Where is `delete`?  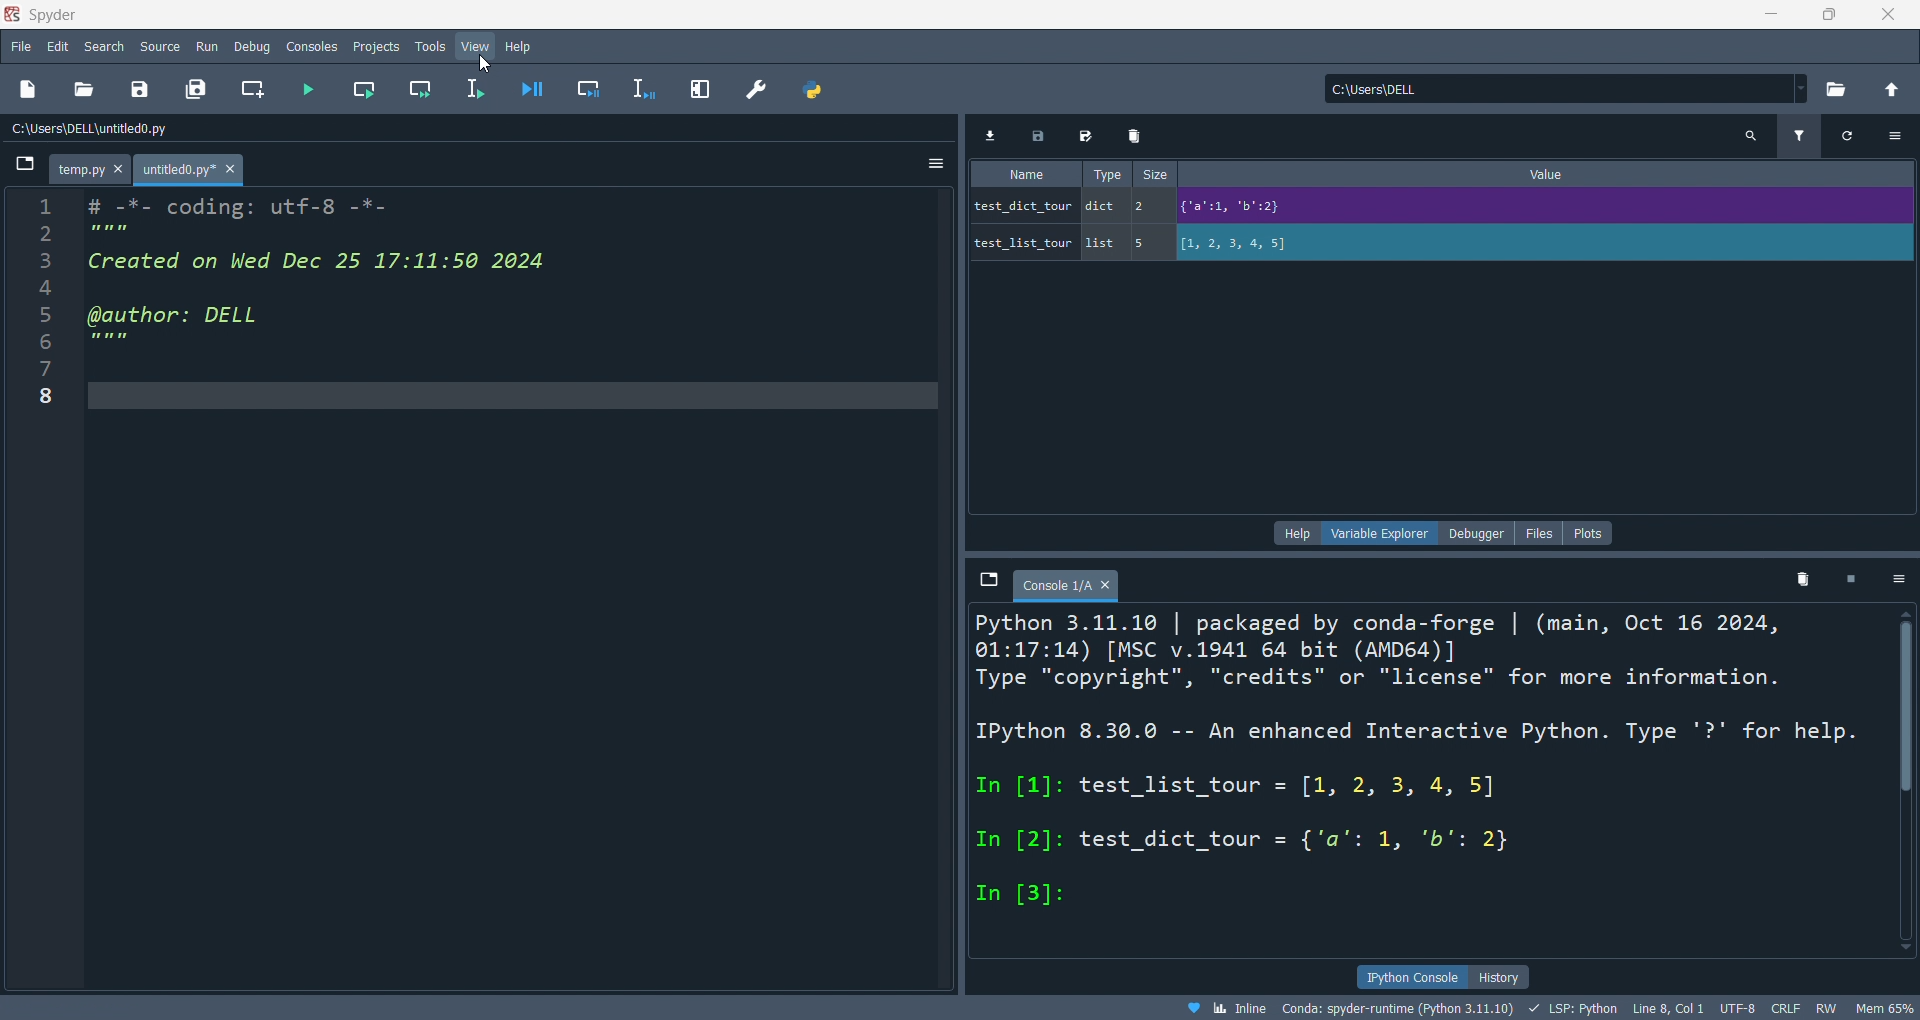 delete is located at coordinates (1132, 133).